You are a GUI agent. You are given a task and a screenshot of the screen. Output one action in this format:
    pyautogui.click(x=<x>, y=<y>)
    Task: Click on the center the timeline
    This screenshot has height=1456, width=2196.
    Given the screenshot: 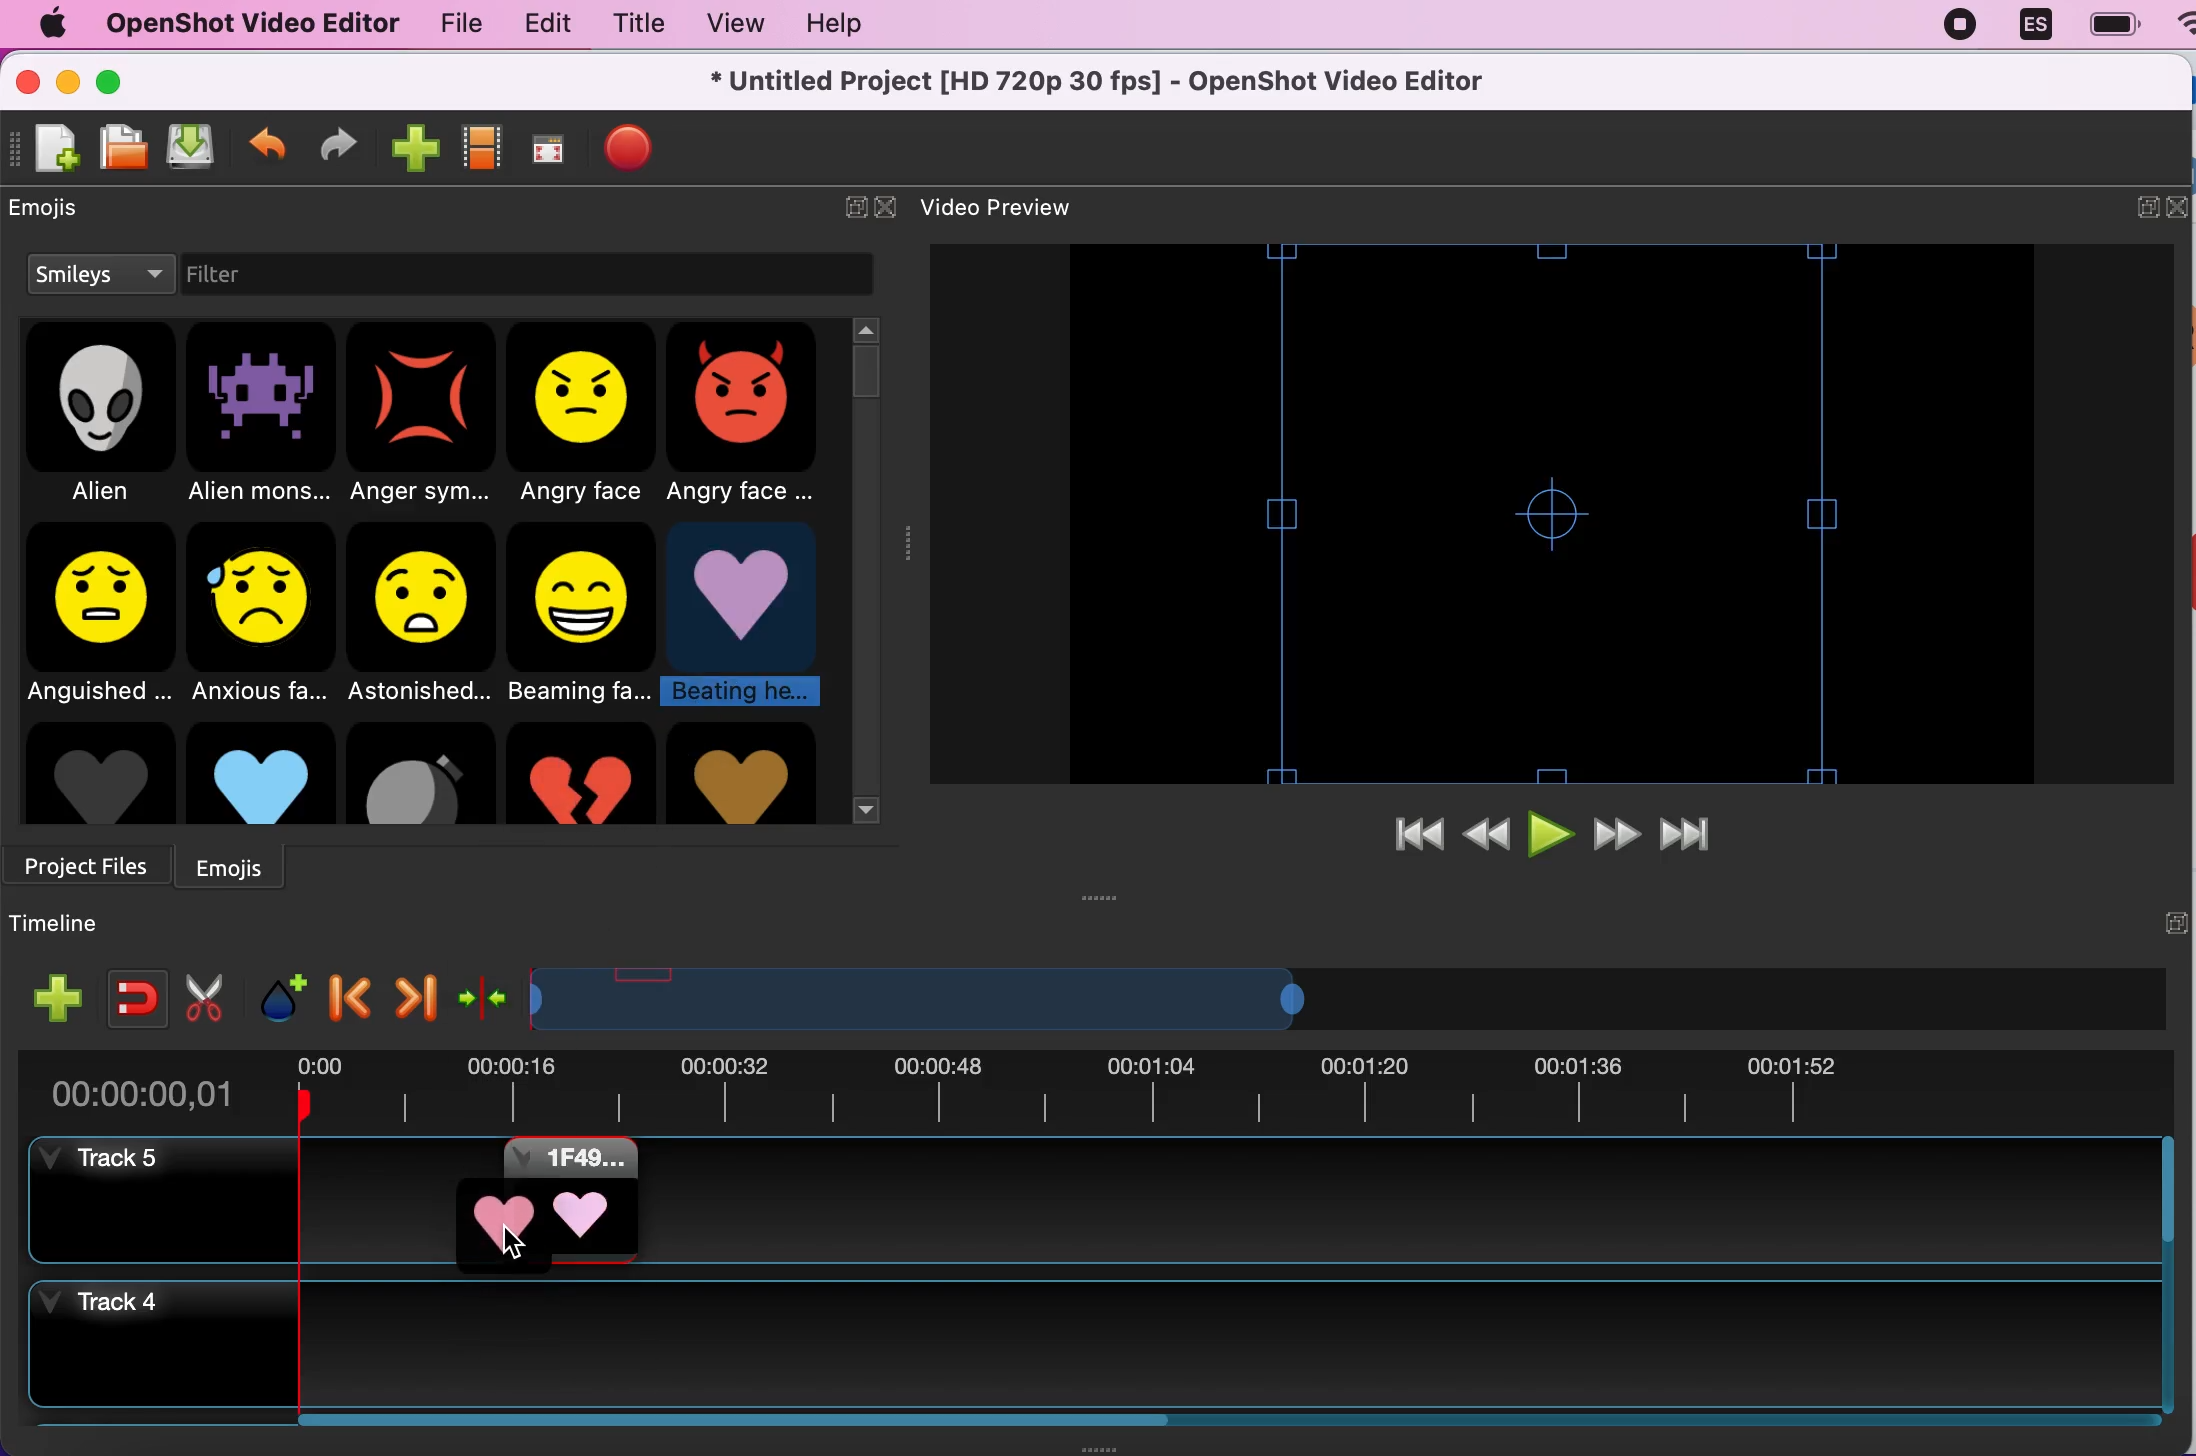 What is the action you would take?
    pyautogui.click(x=484, y=993)
    